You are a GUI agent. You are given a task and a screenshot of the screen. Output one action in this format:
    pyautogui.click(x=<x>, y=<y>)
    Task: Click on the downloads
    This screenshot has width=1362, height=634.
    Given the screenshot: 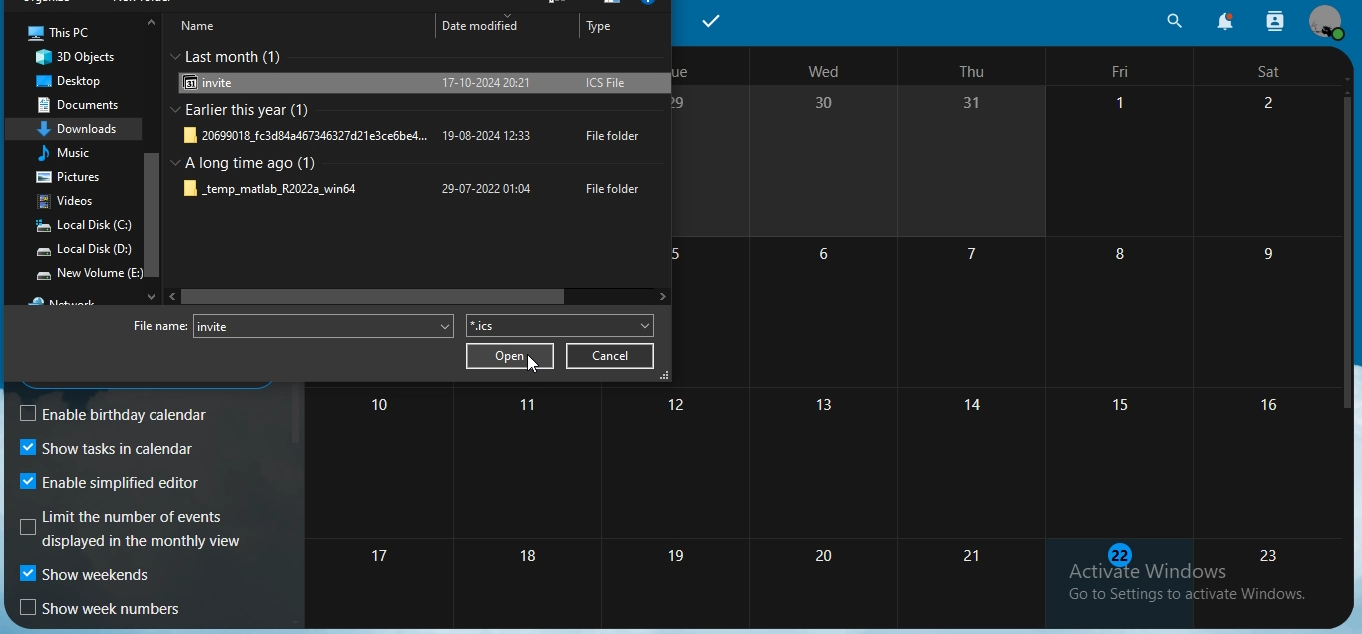 What is the action you would take?
    pyautogui.click(x=83, y=127)
    